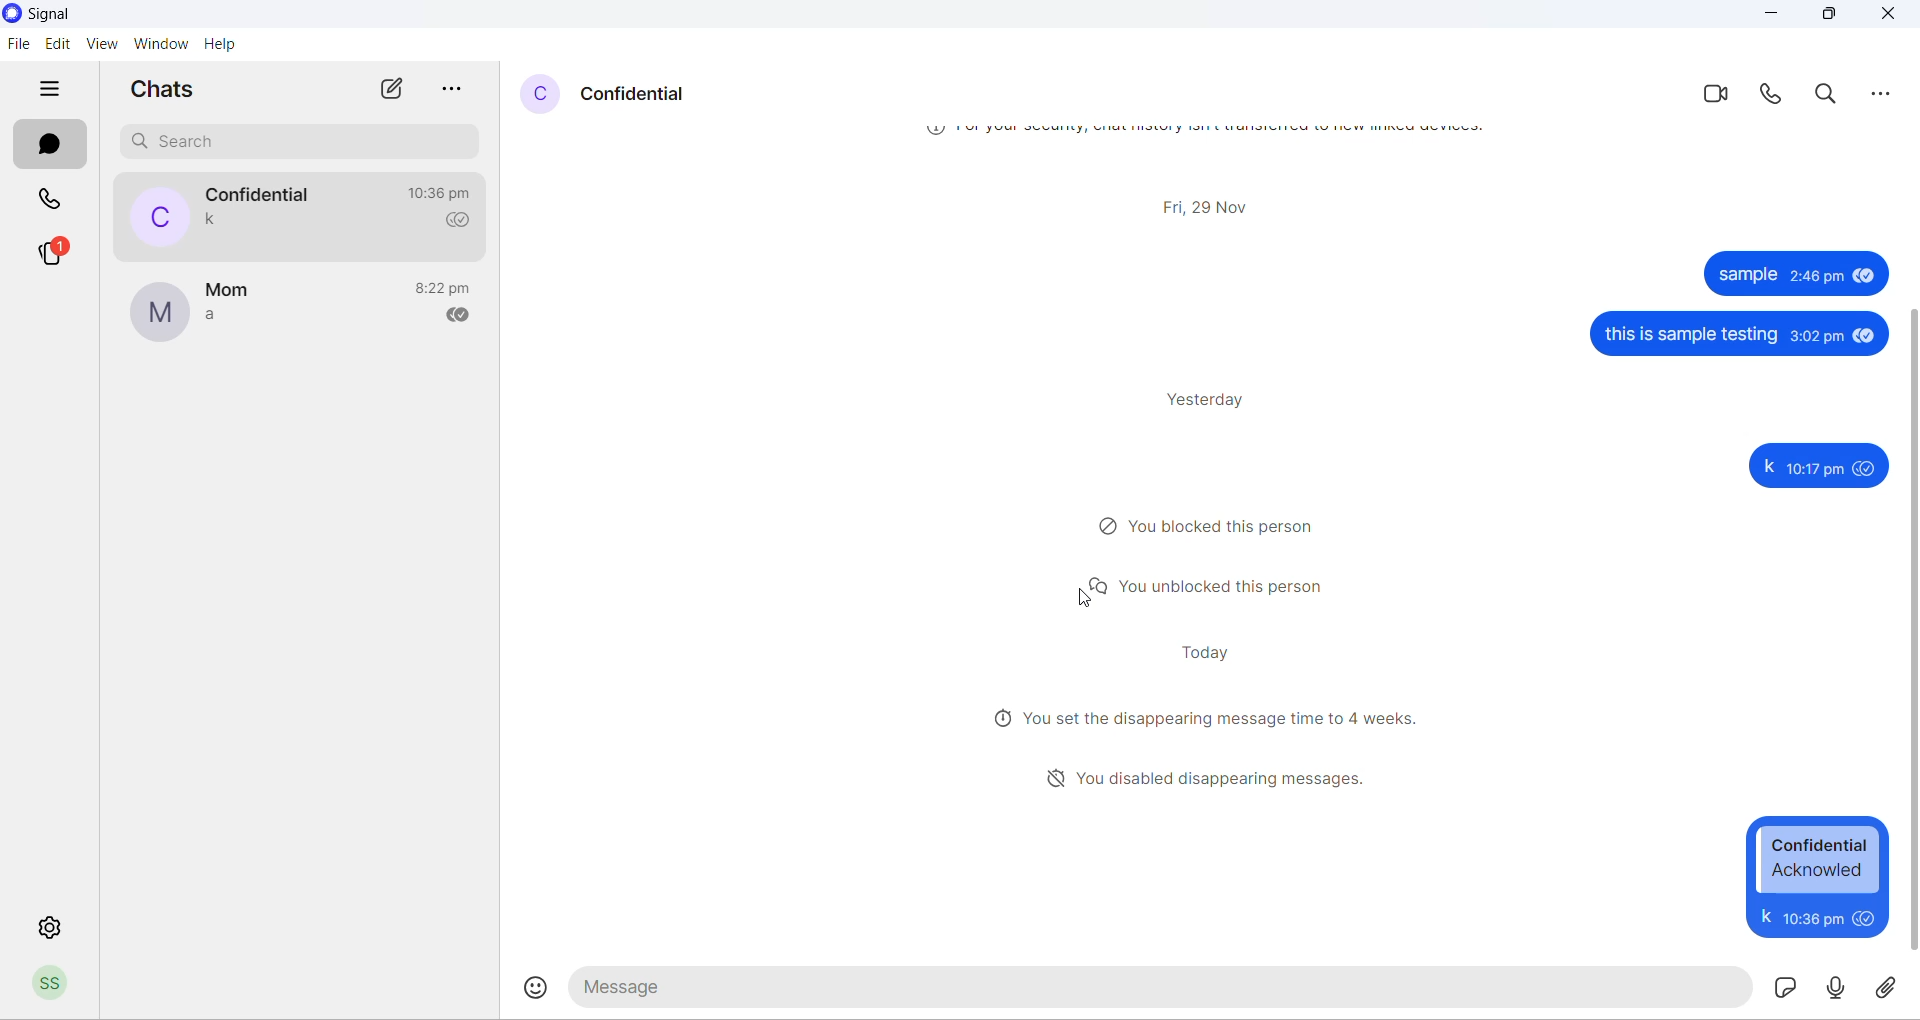 This screenshot has height=1020, width=1920. What do you see at coordinates (1863, 273) in the screenshot?
I see `seen` at bounding box center [1863, 273].